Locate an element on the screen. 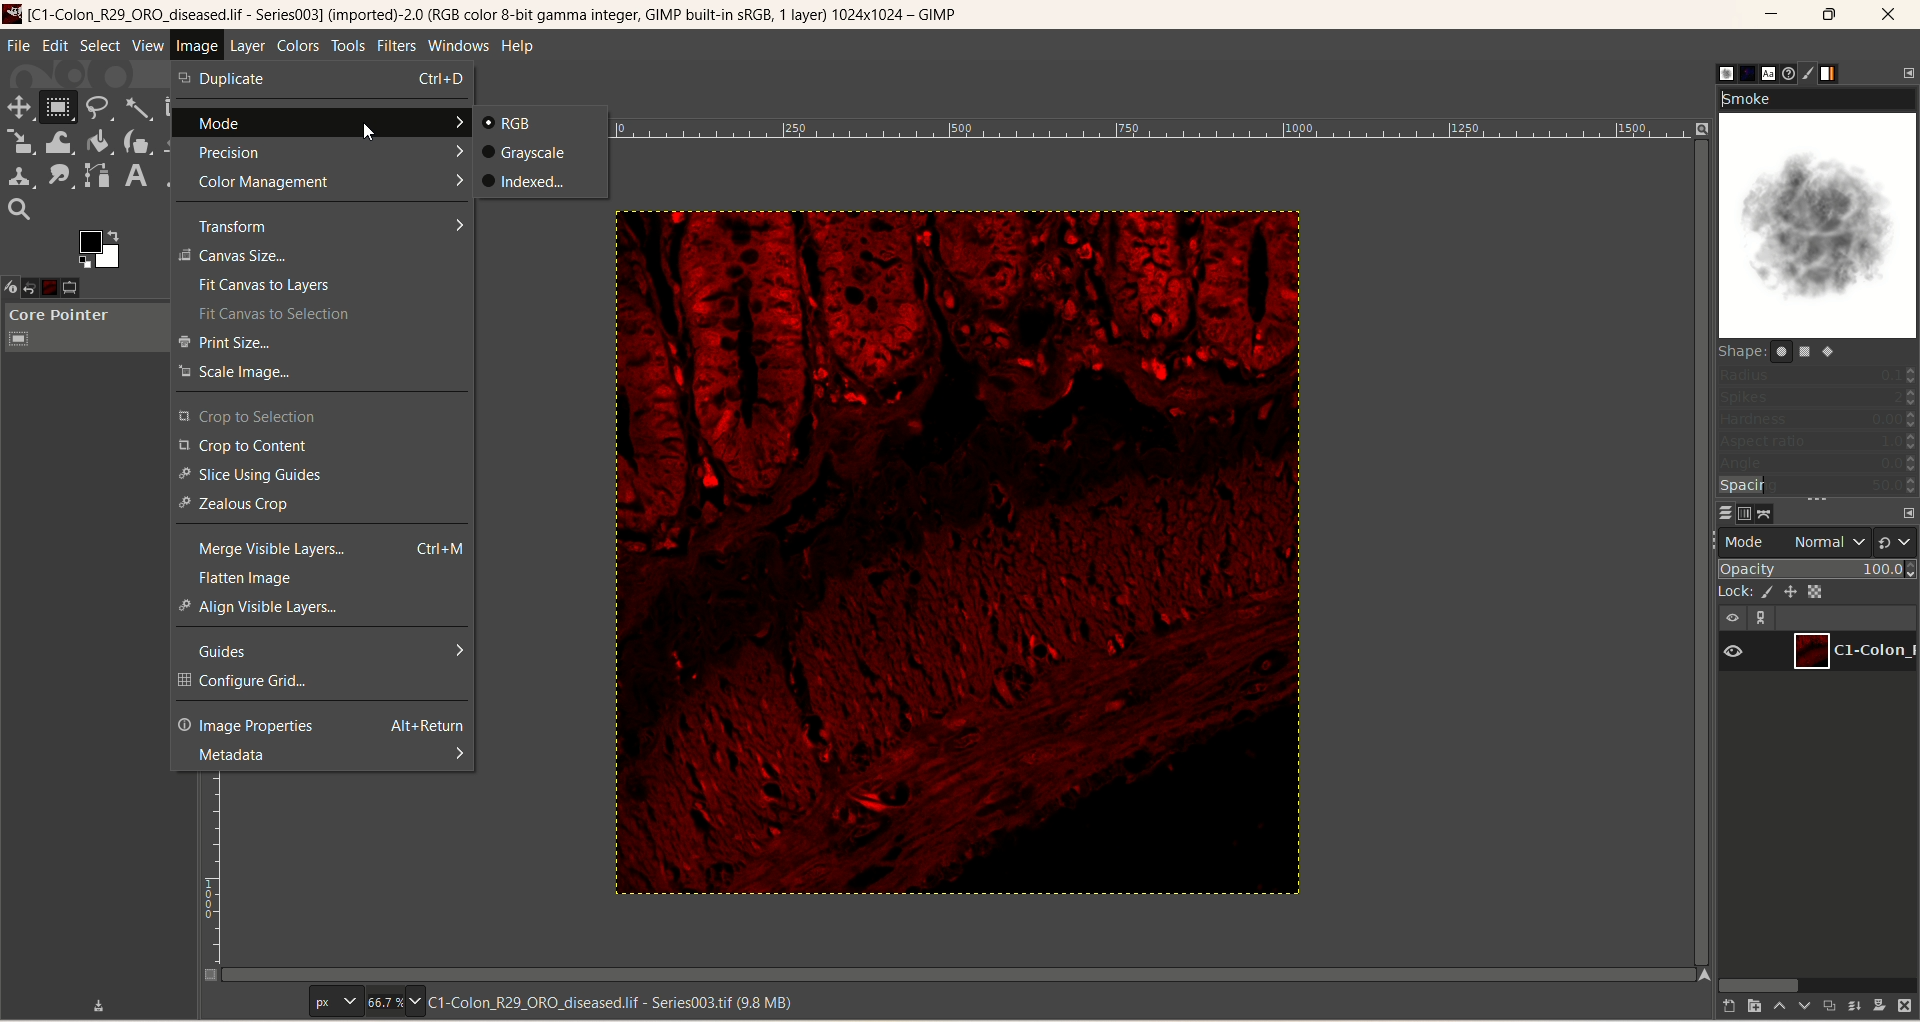 Image resolution: width=1920 pixels, height=1022 pixels. clone tool is located at coordinates (21, 175).